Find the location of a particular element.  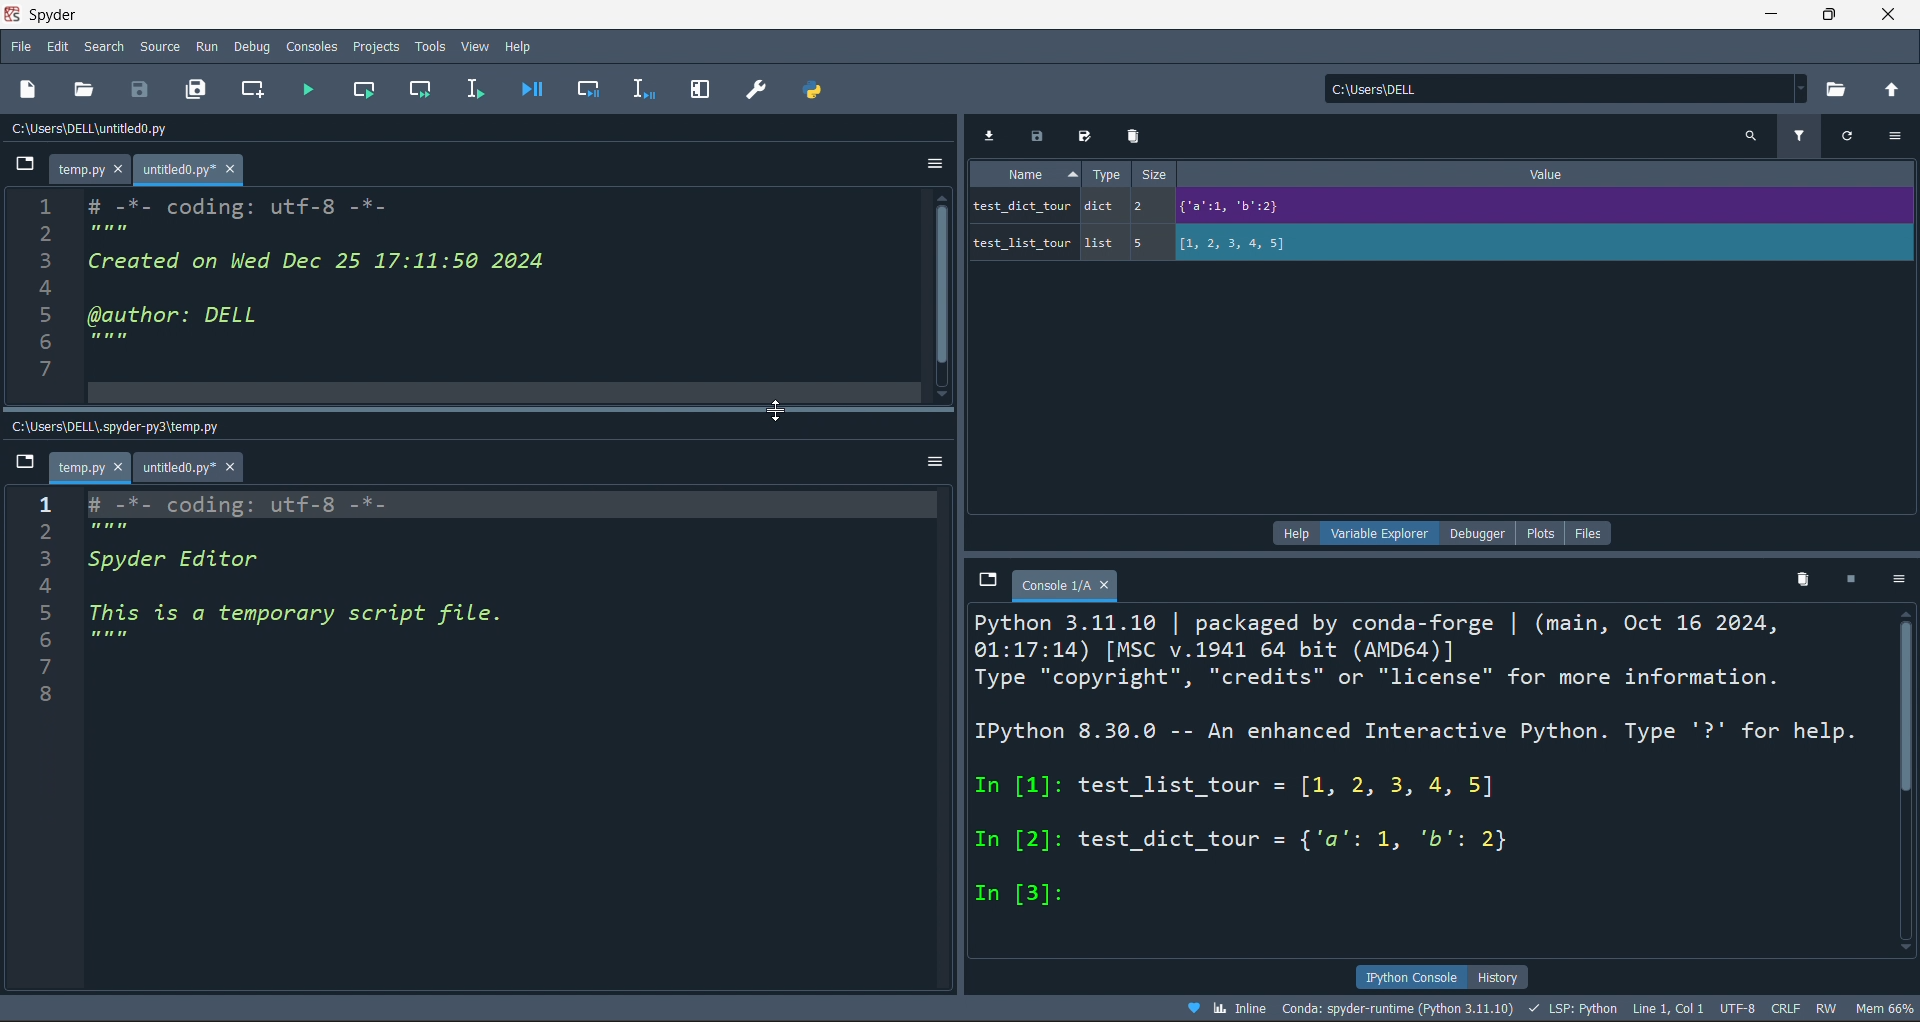

Inline is located at coordinates (1226, 1008).